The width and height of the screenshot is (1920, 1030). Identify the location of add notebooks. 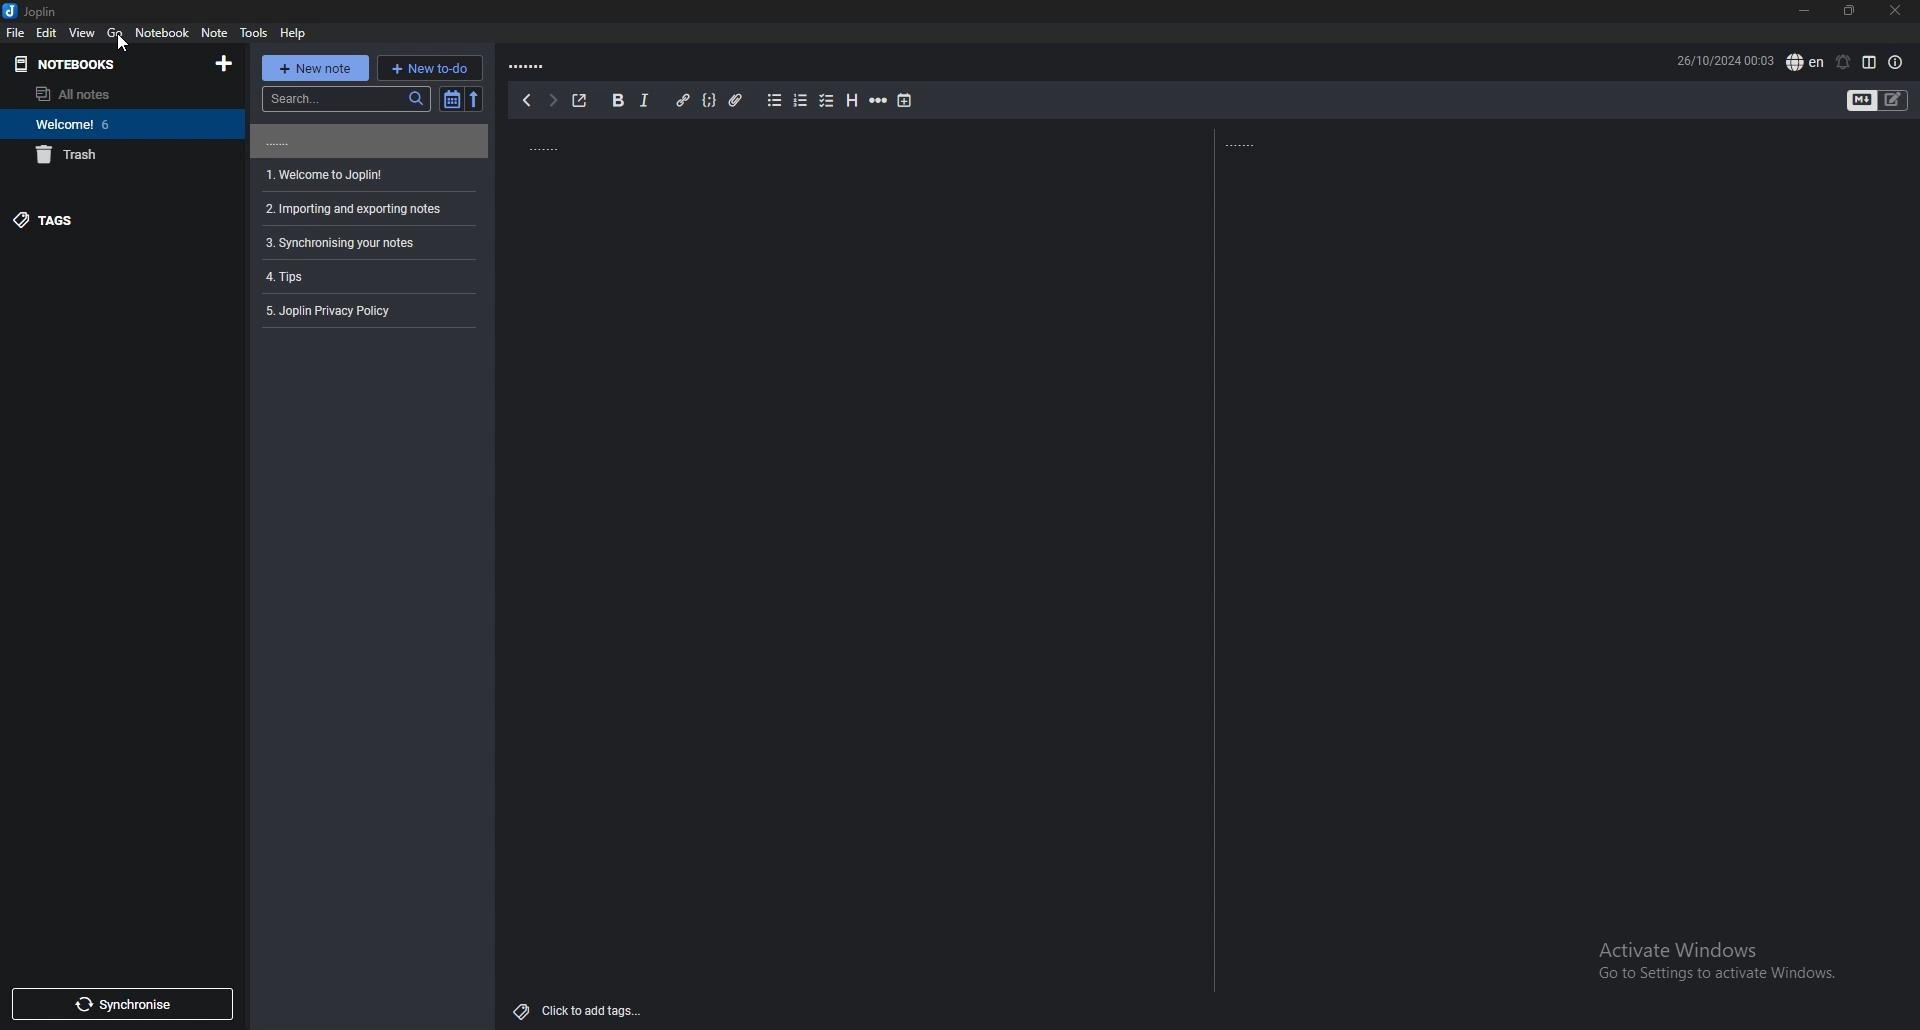
(227, 63).